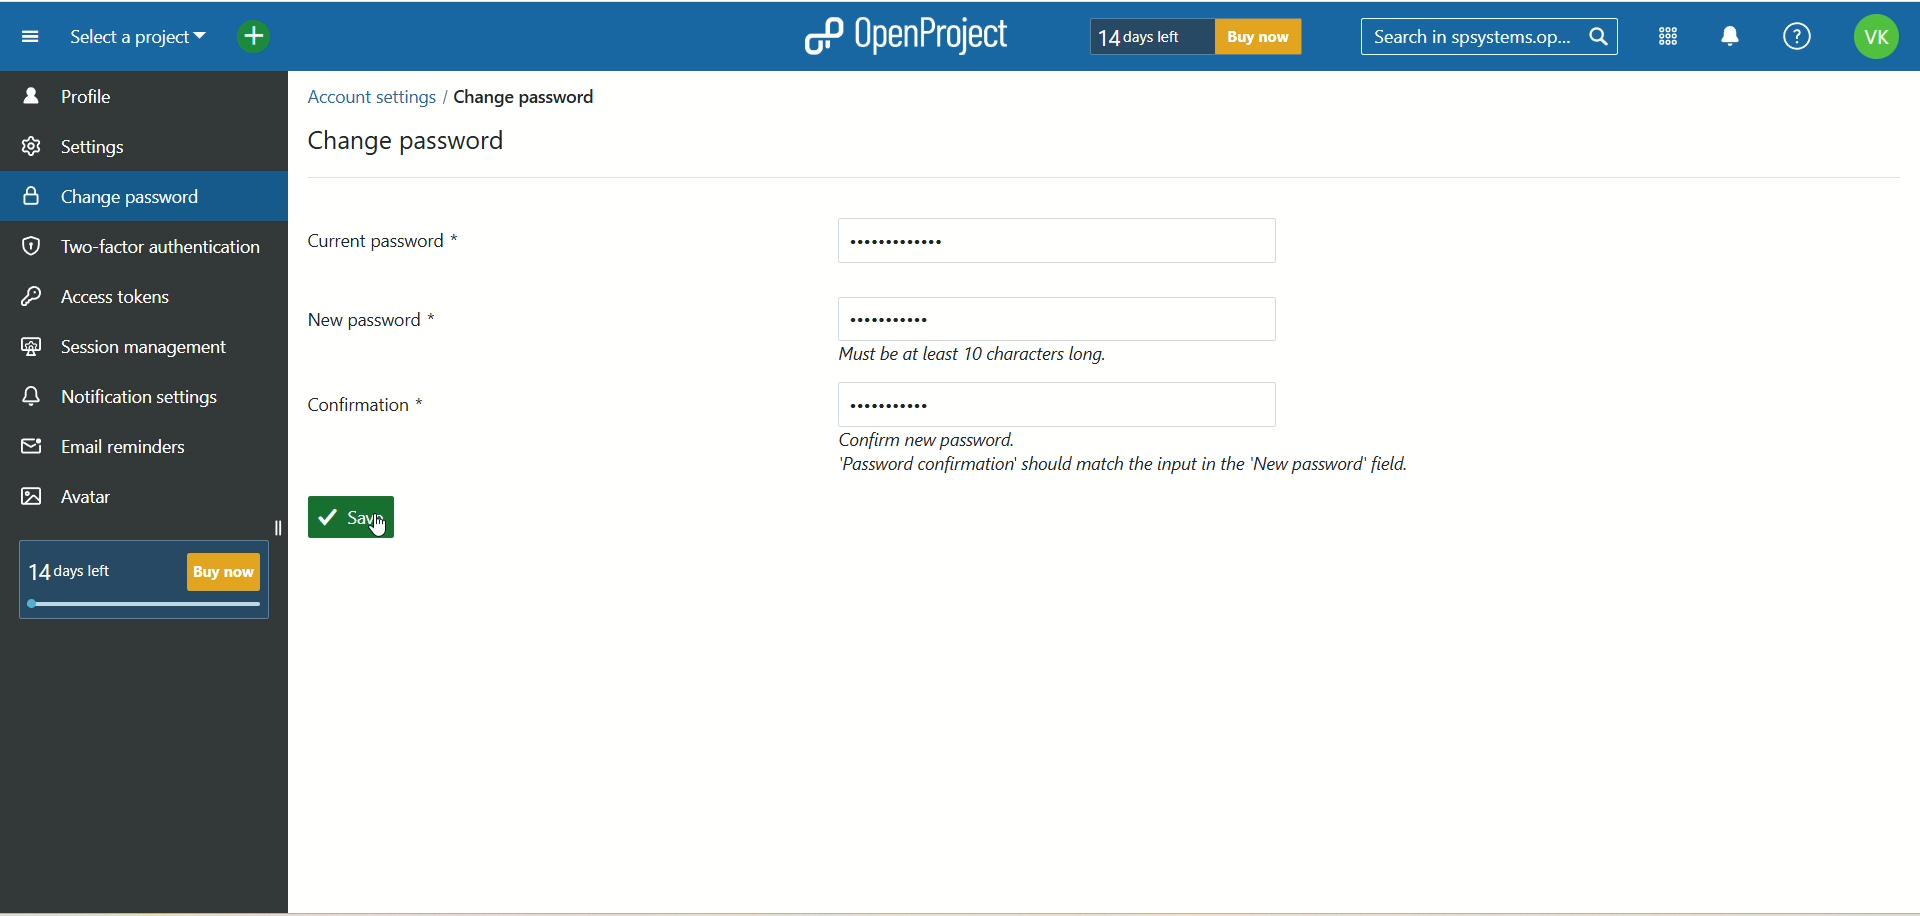 The width and height of the screenshot is (1920, 916). What do you see at coordinates (121, 397) in the screenshot?
I see `notification settings` at bounding box center [121, 397].